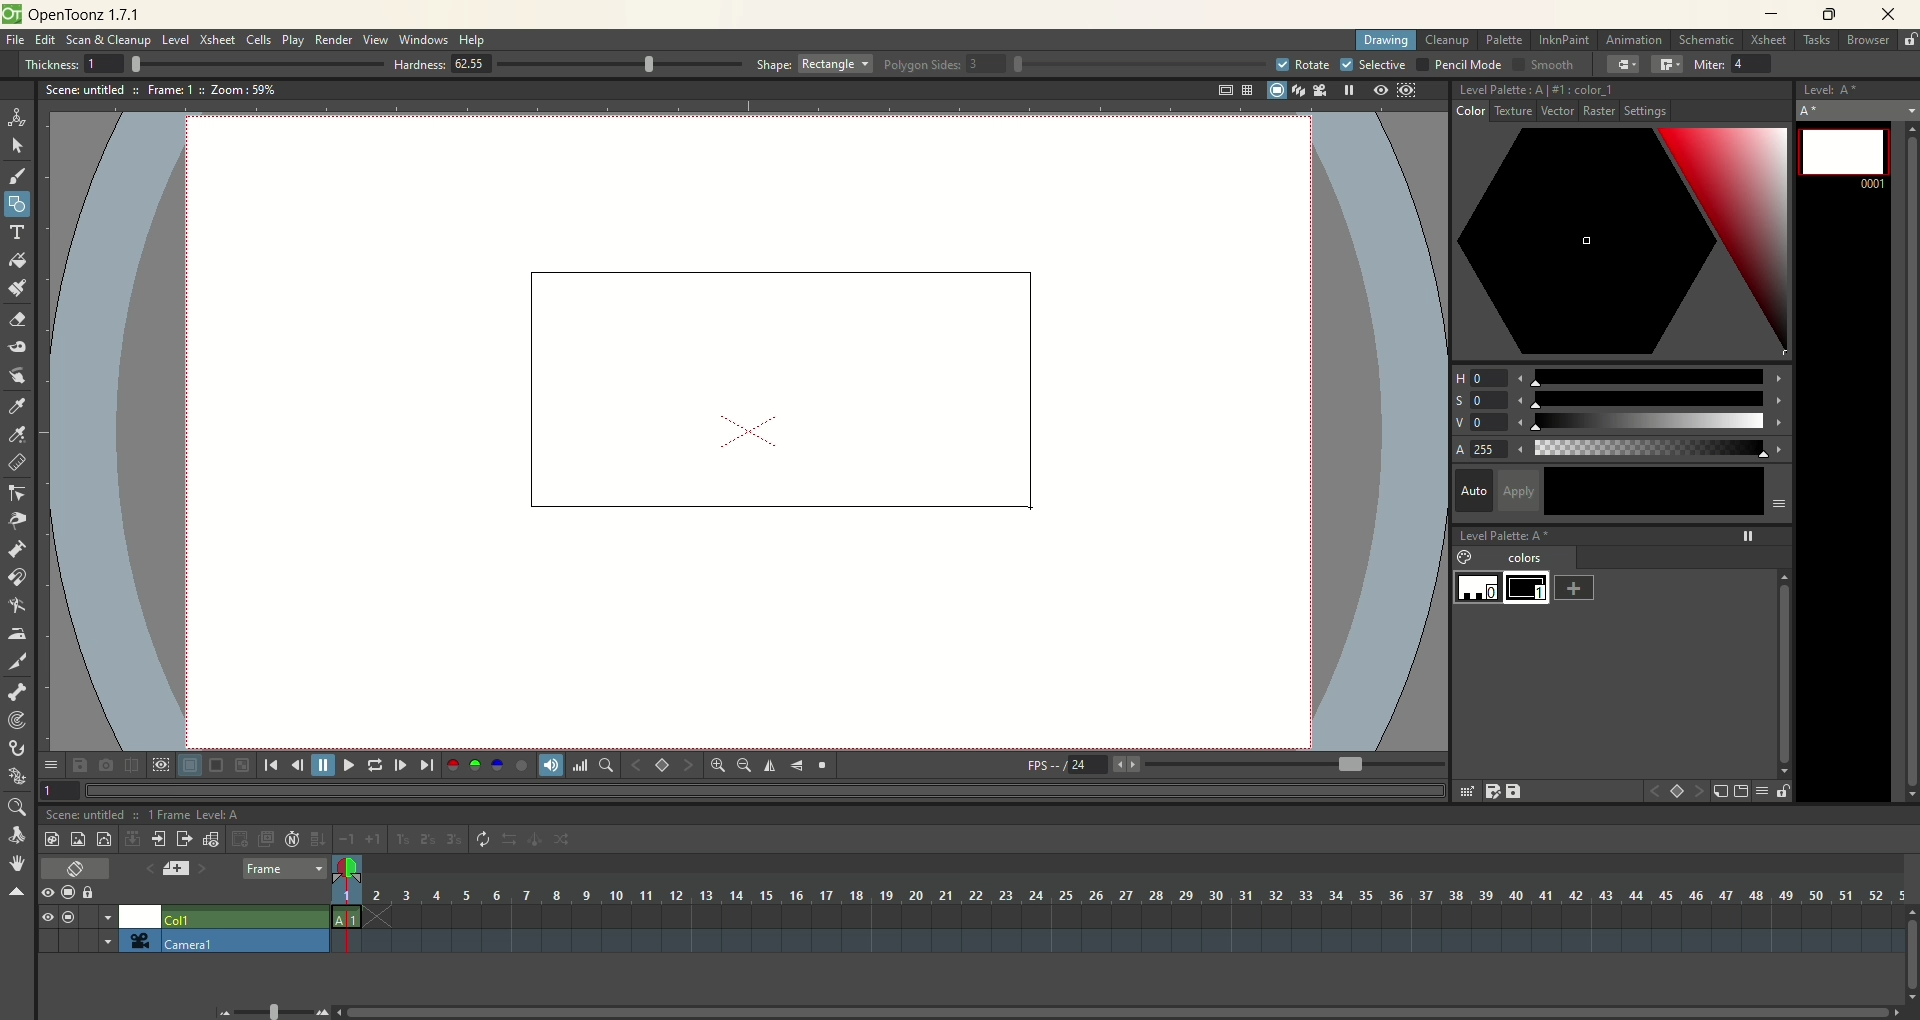 The height and width of the screenshot is (1020, 1920). I want to click on white background, so click(189, 766).